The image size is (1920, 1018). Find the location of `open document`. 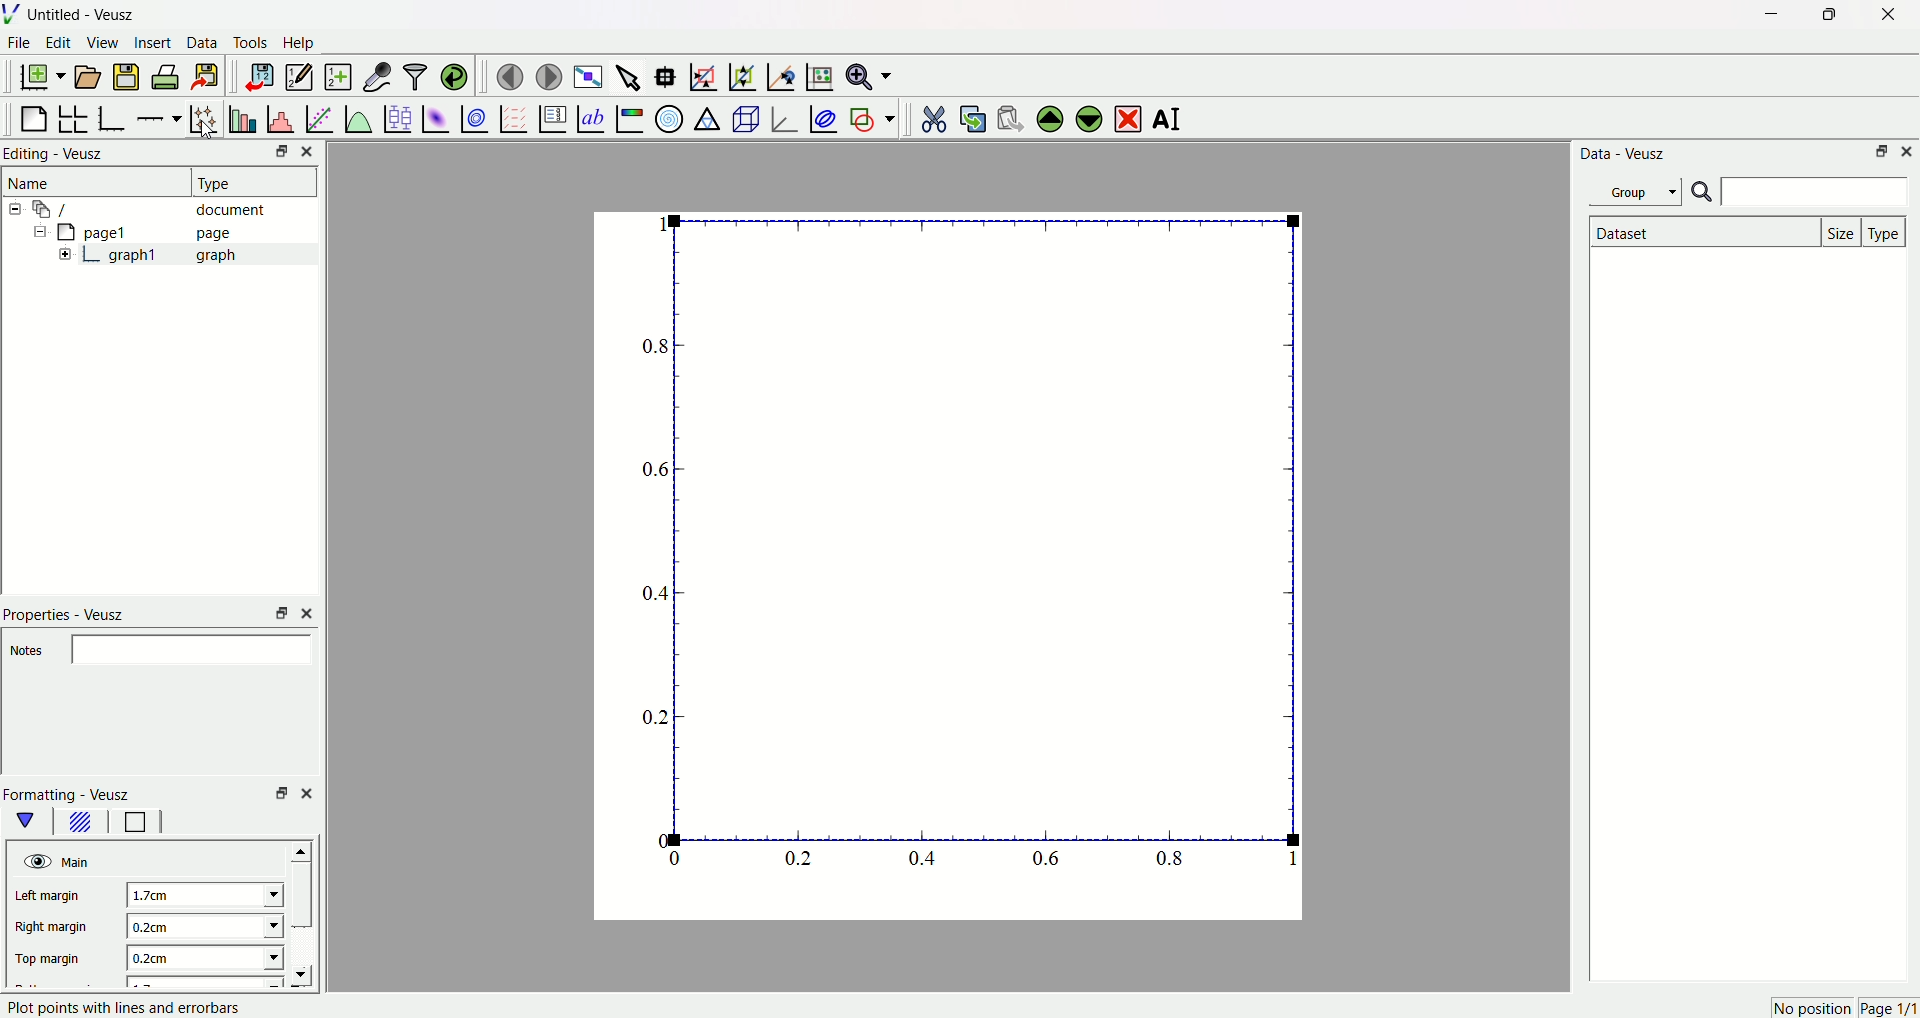

open document is located at coordinates (89, 76).